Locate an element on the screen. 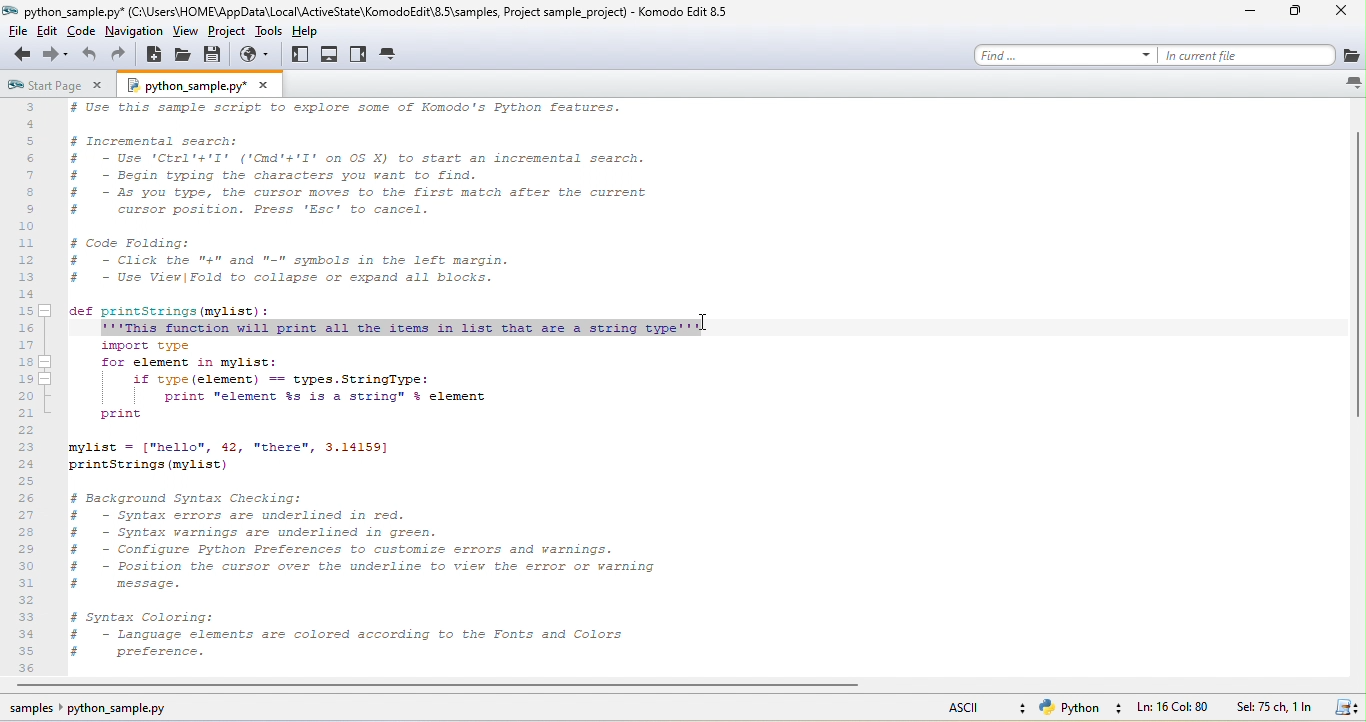 The width and height of the screenshot is (1366, 722). line numbers is located at coordinates (31, 388).